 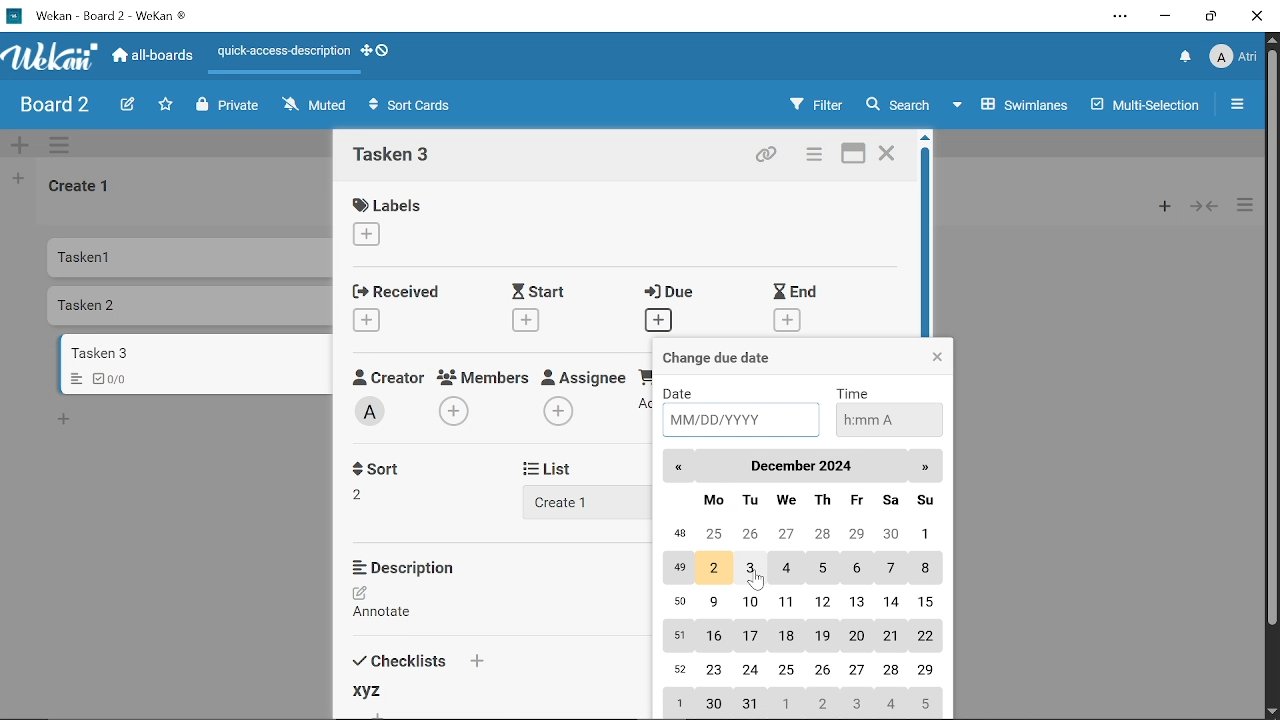 What do you see at coordinates (82, 188) in the screenshot?
I see `List titled "Create 1"` at bounding box center [82, 188].